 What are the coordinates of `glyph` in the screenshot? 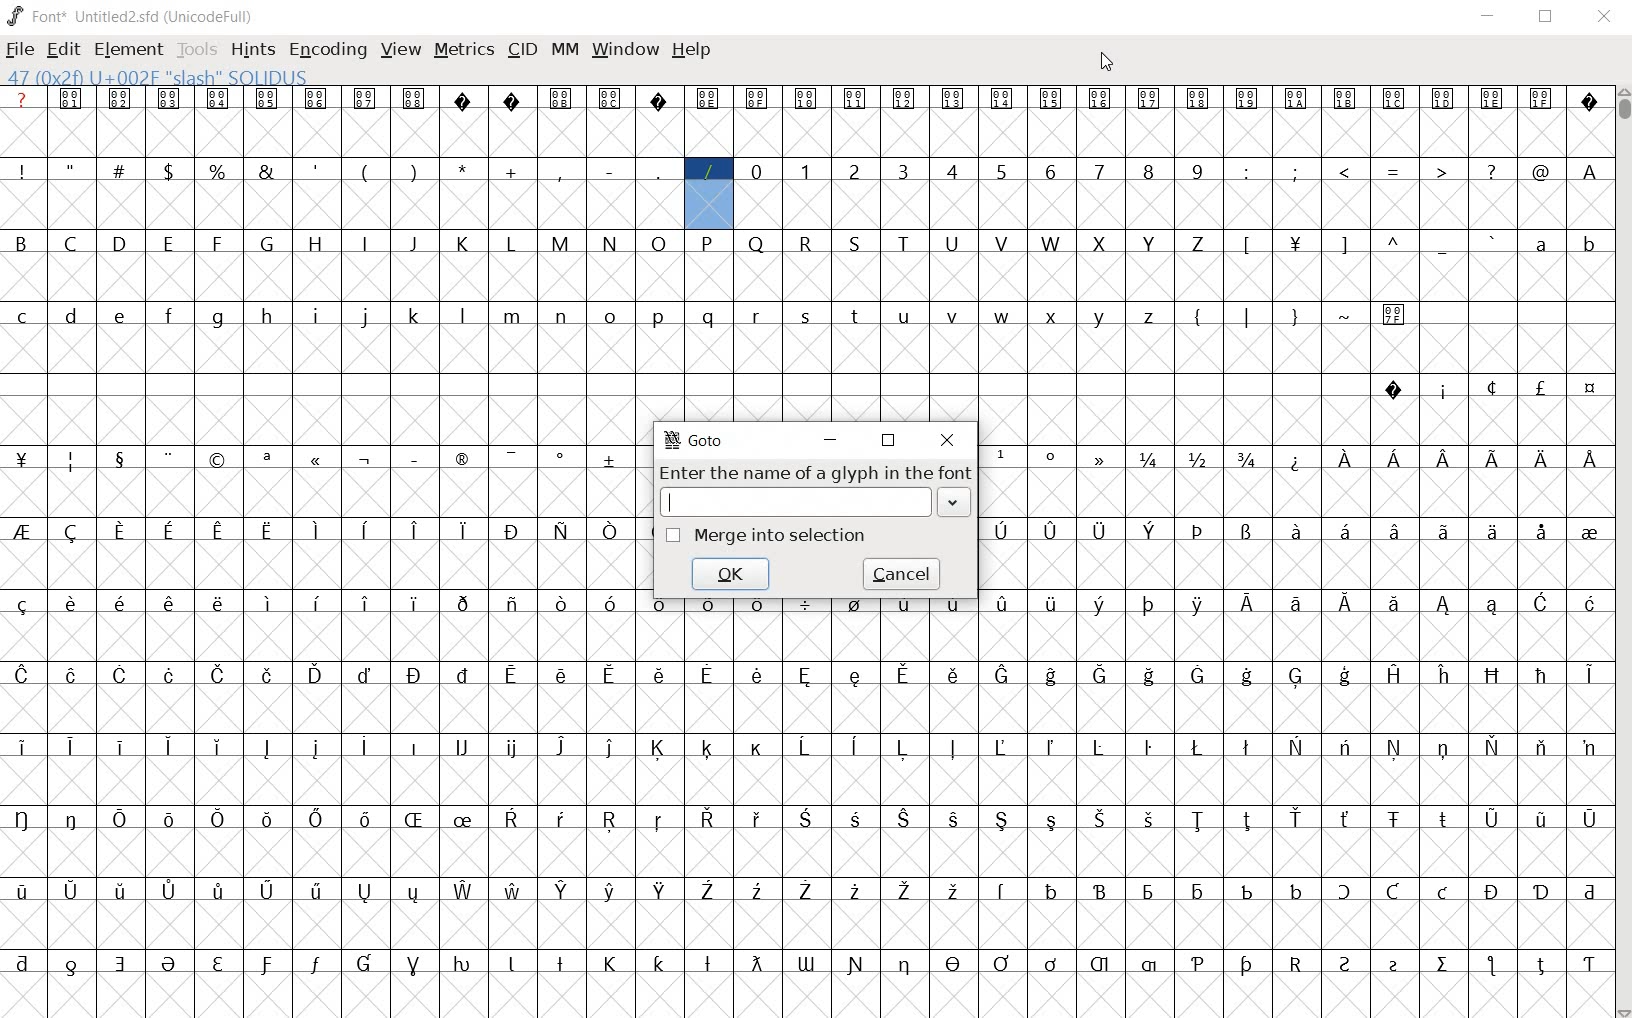 It's located at (757, 317).